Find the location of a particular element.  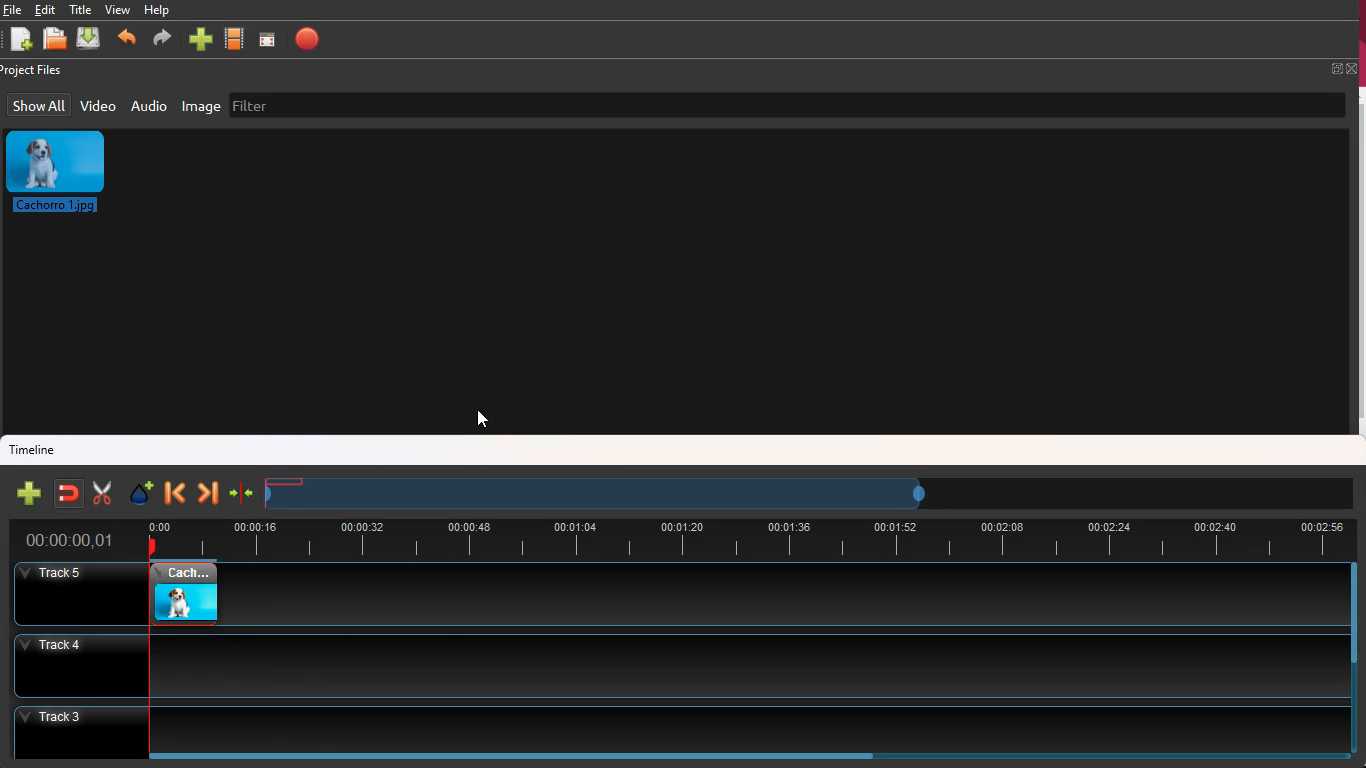

join is located at coordinates (70, 493).